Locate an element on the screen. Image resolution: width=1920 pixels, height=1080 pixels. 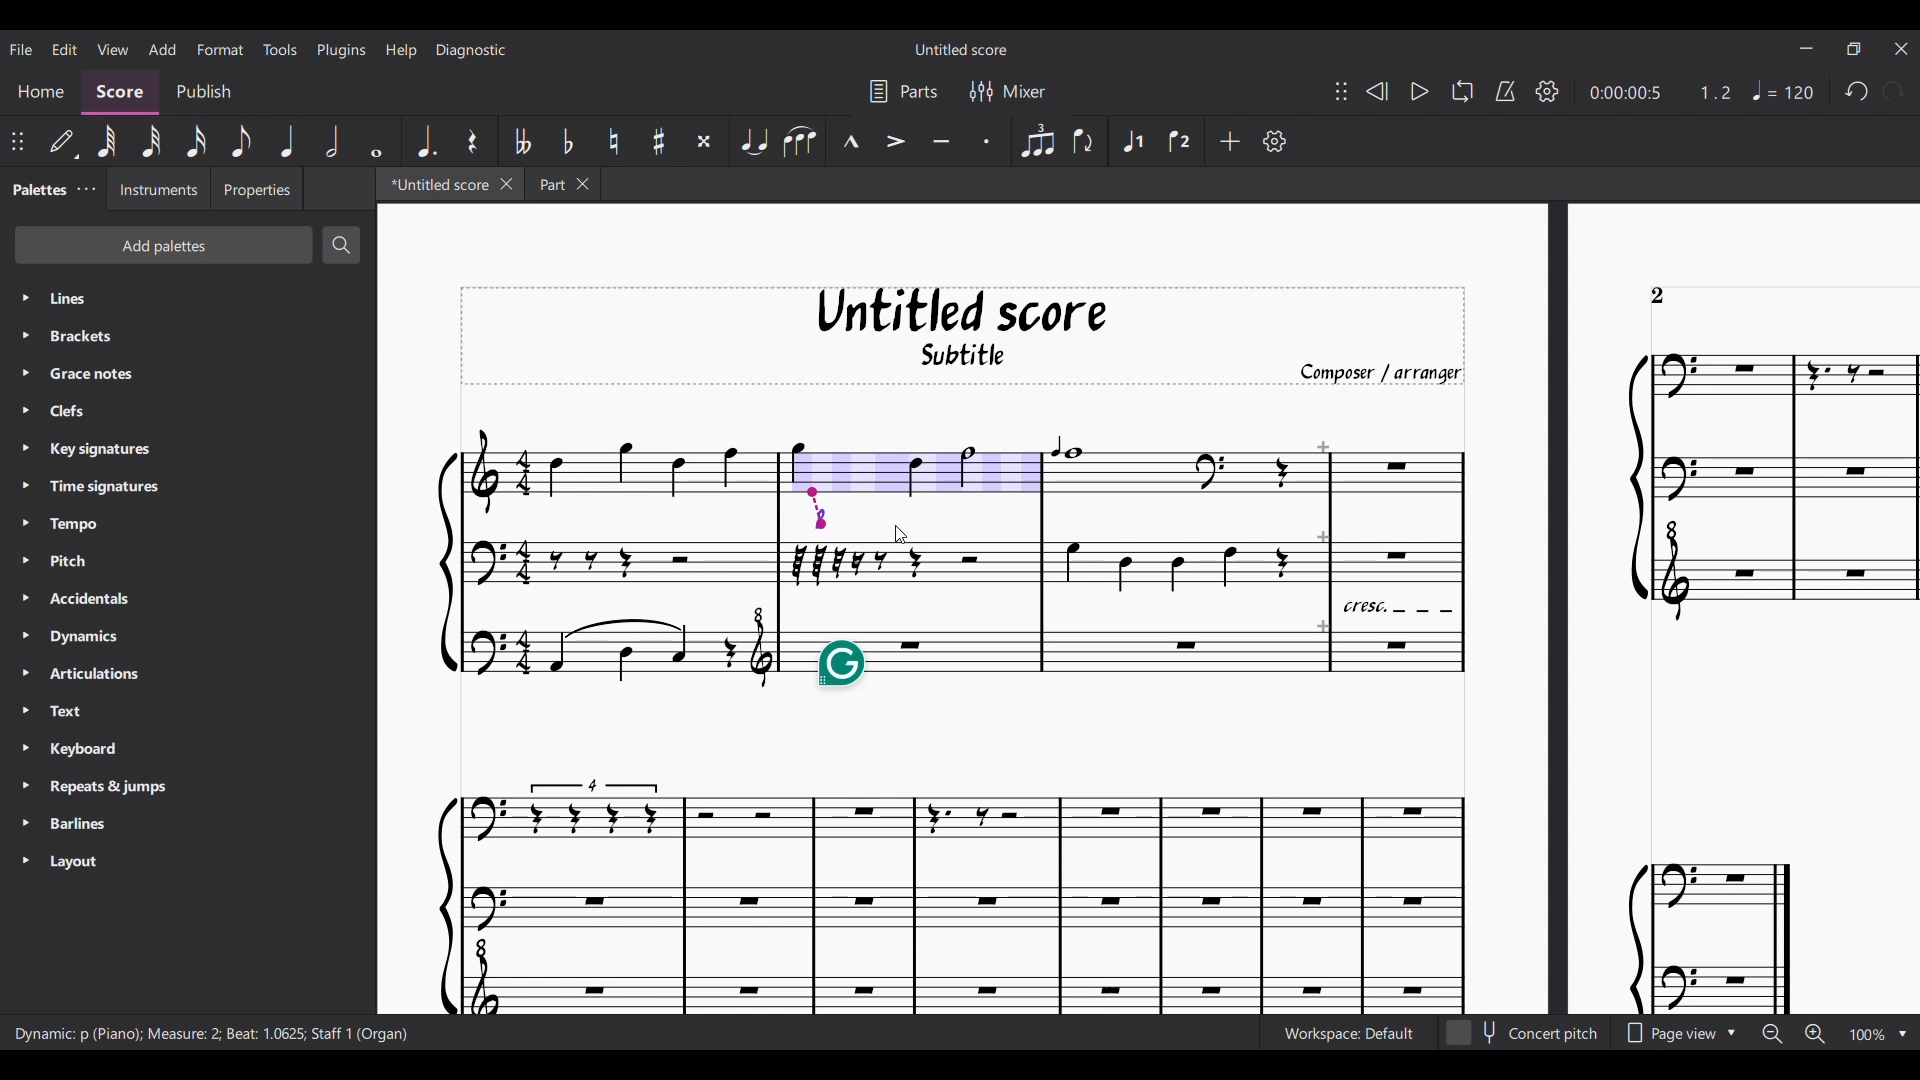
Zoom options is located at coordinates (1902, 1034).